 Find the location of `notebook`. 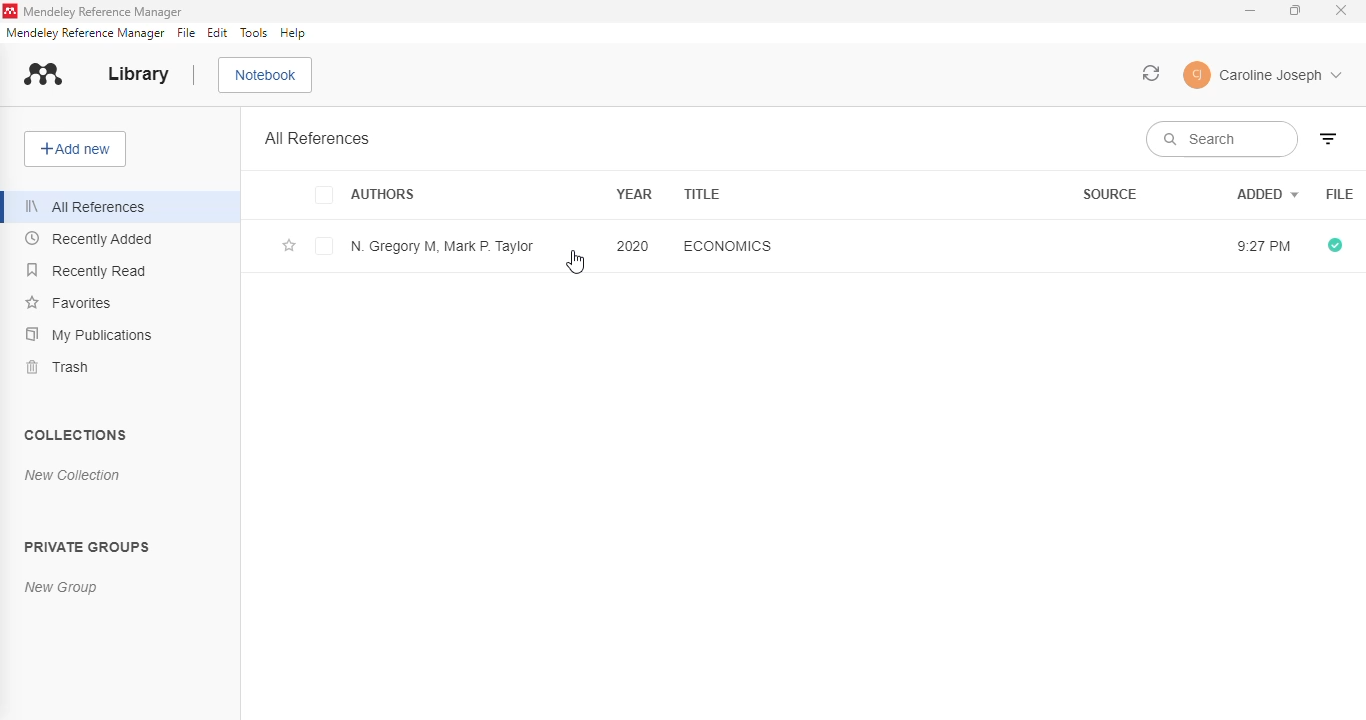

notebook is located at coordinates (265, 75).